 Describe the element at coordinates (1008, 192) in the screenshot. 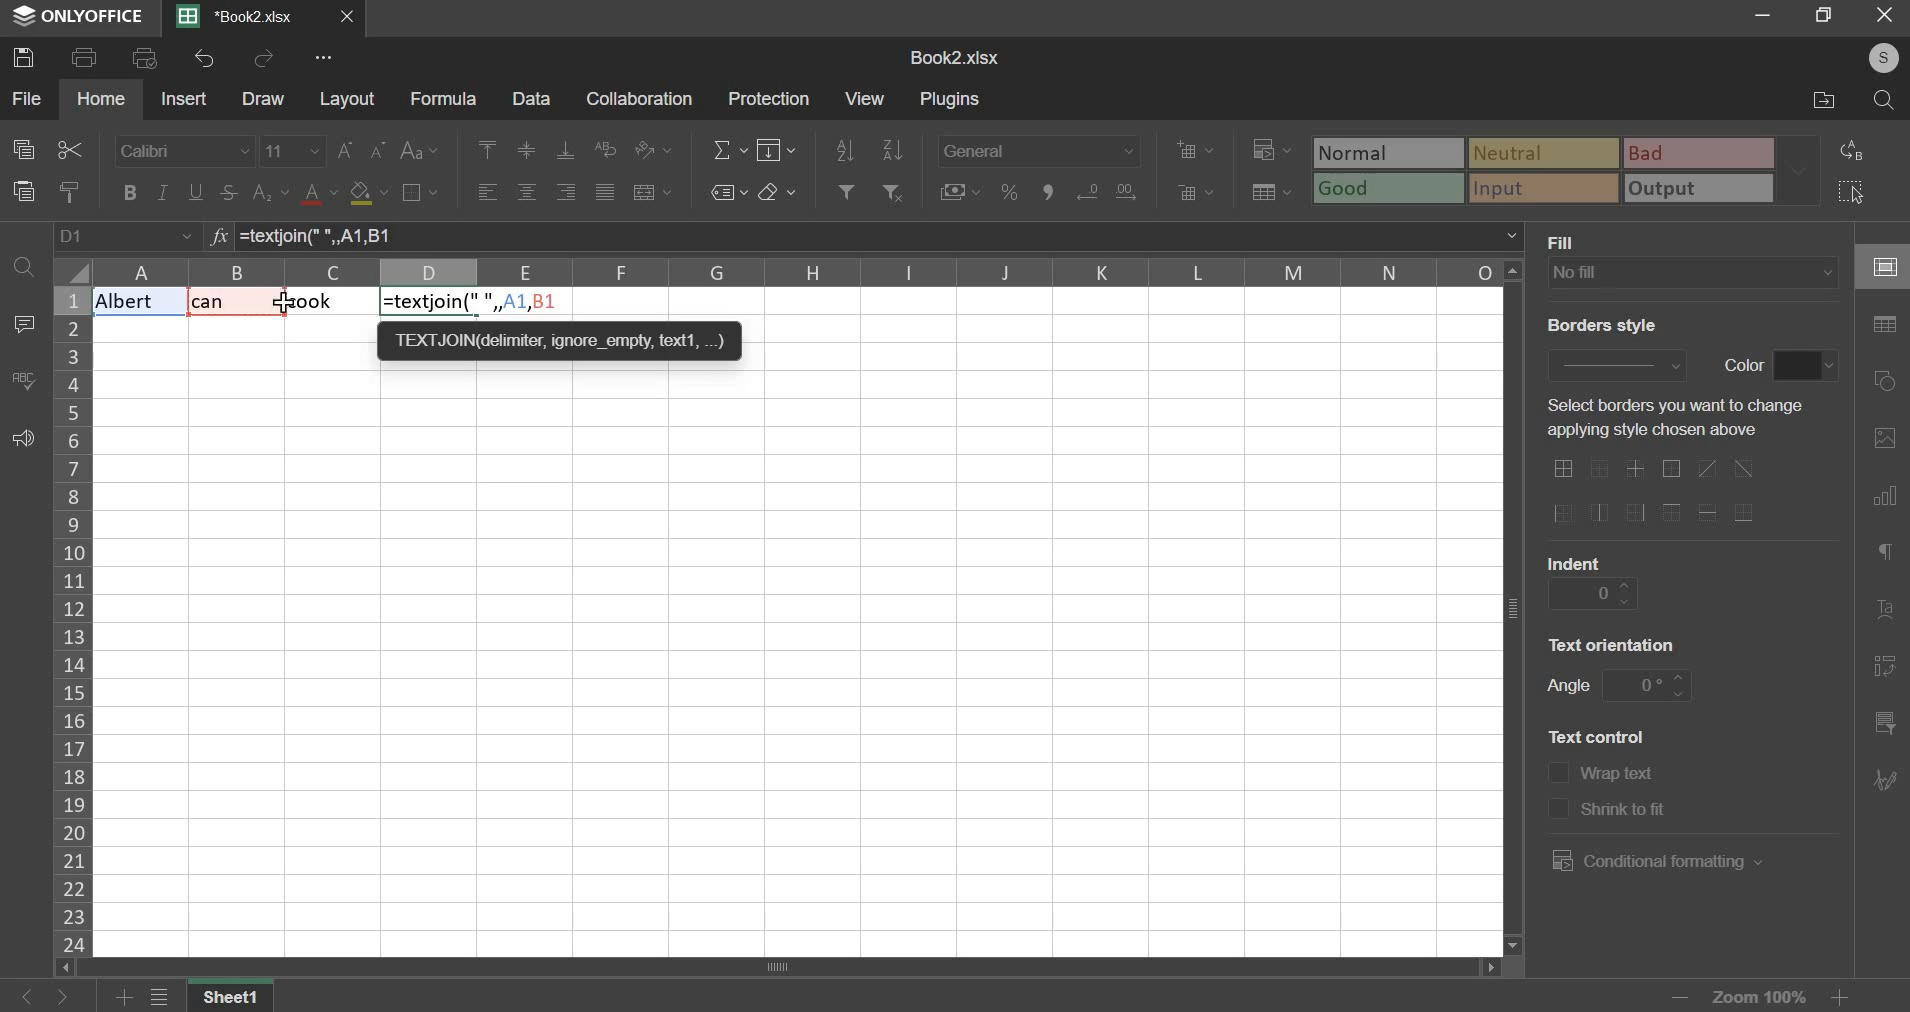

I see `percentage` at that location.